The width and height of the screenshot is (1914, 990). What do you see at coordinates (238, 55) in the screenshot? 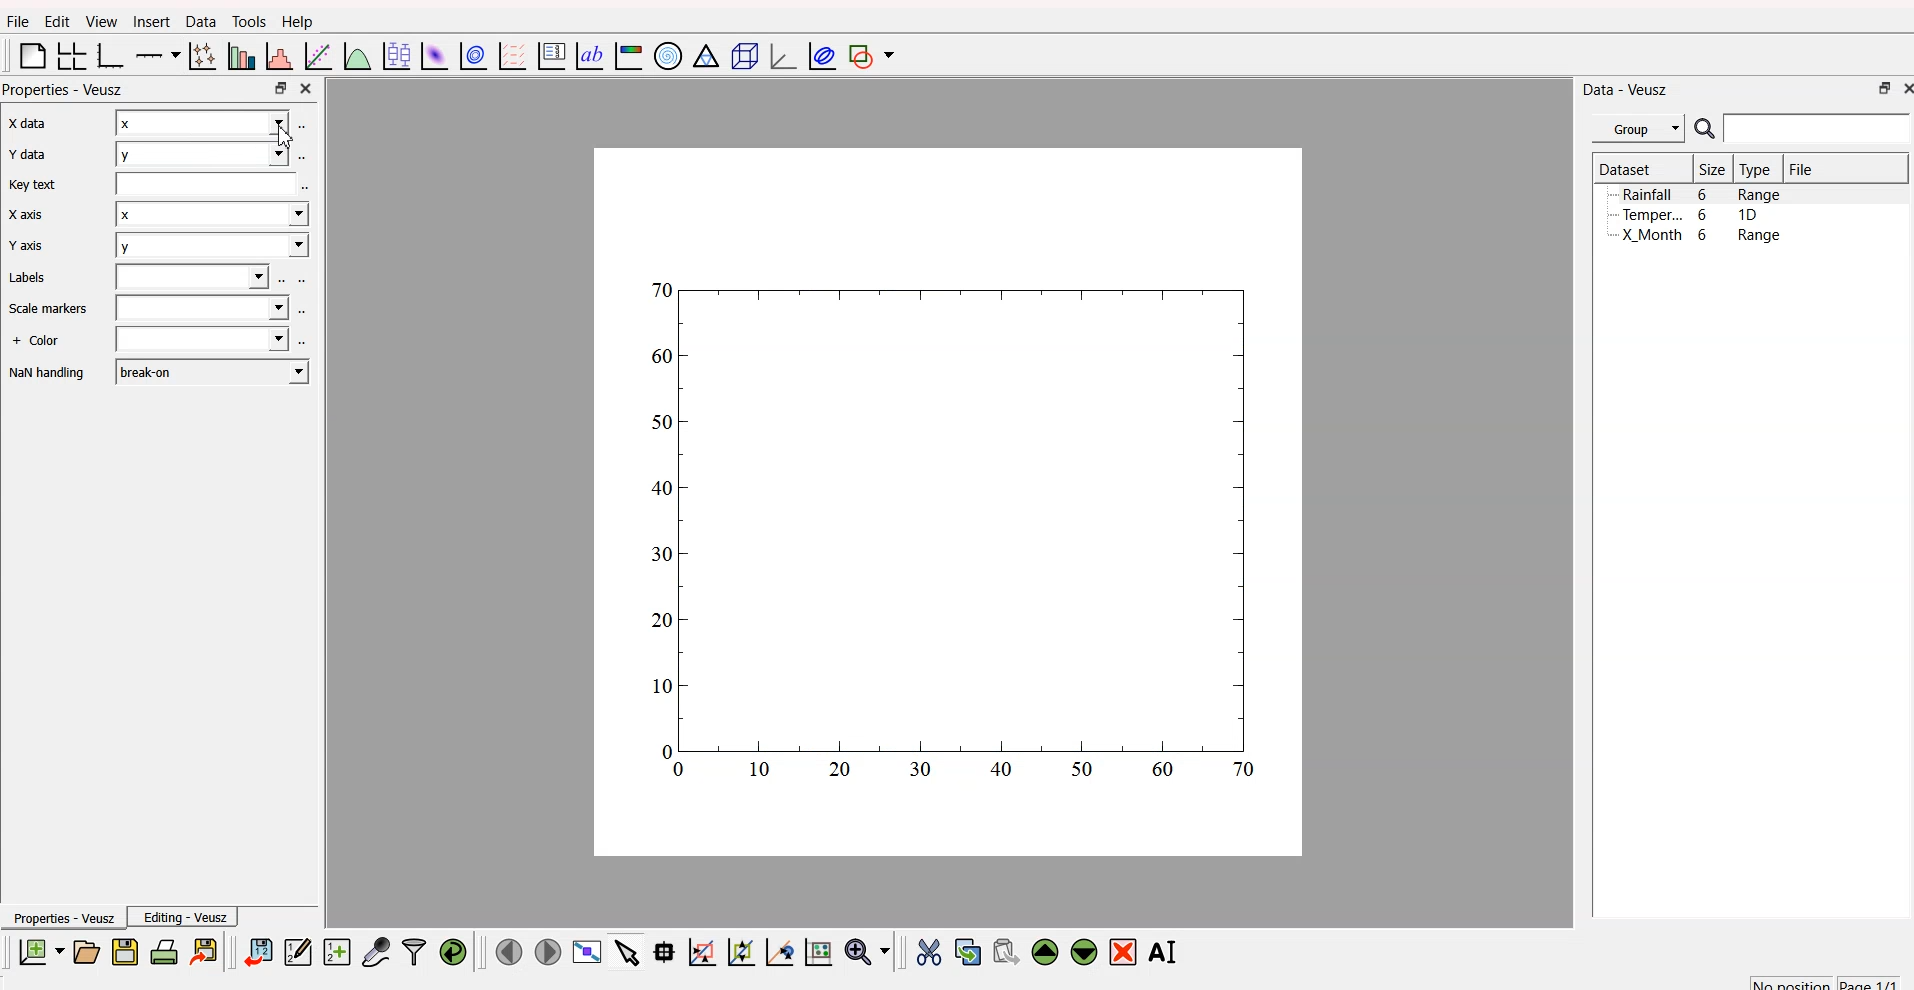
I see `plot bar chart` at bounding box center [238, 55].